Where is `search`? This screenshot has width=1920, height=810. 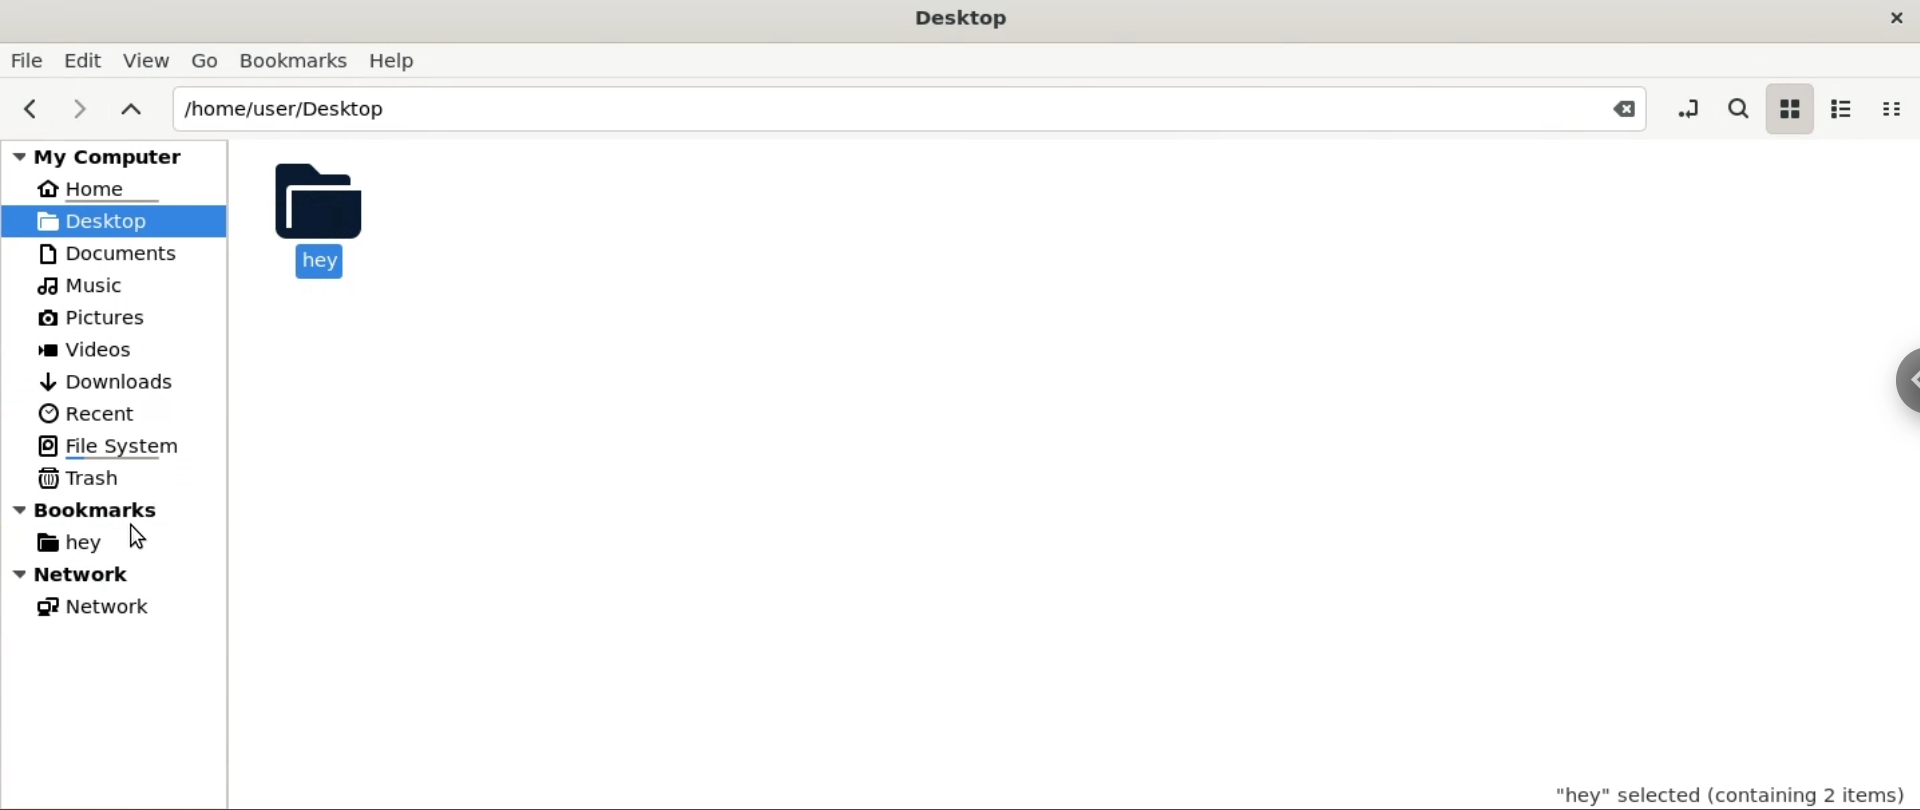
search is located at coordinates (1738, 108).